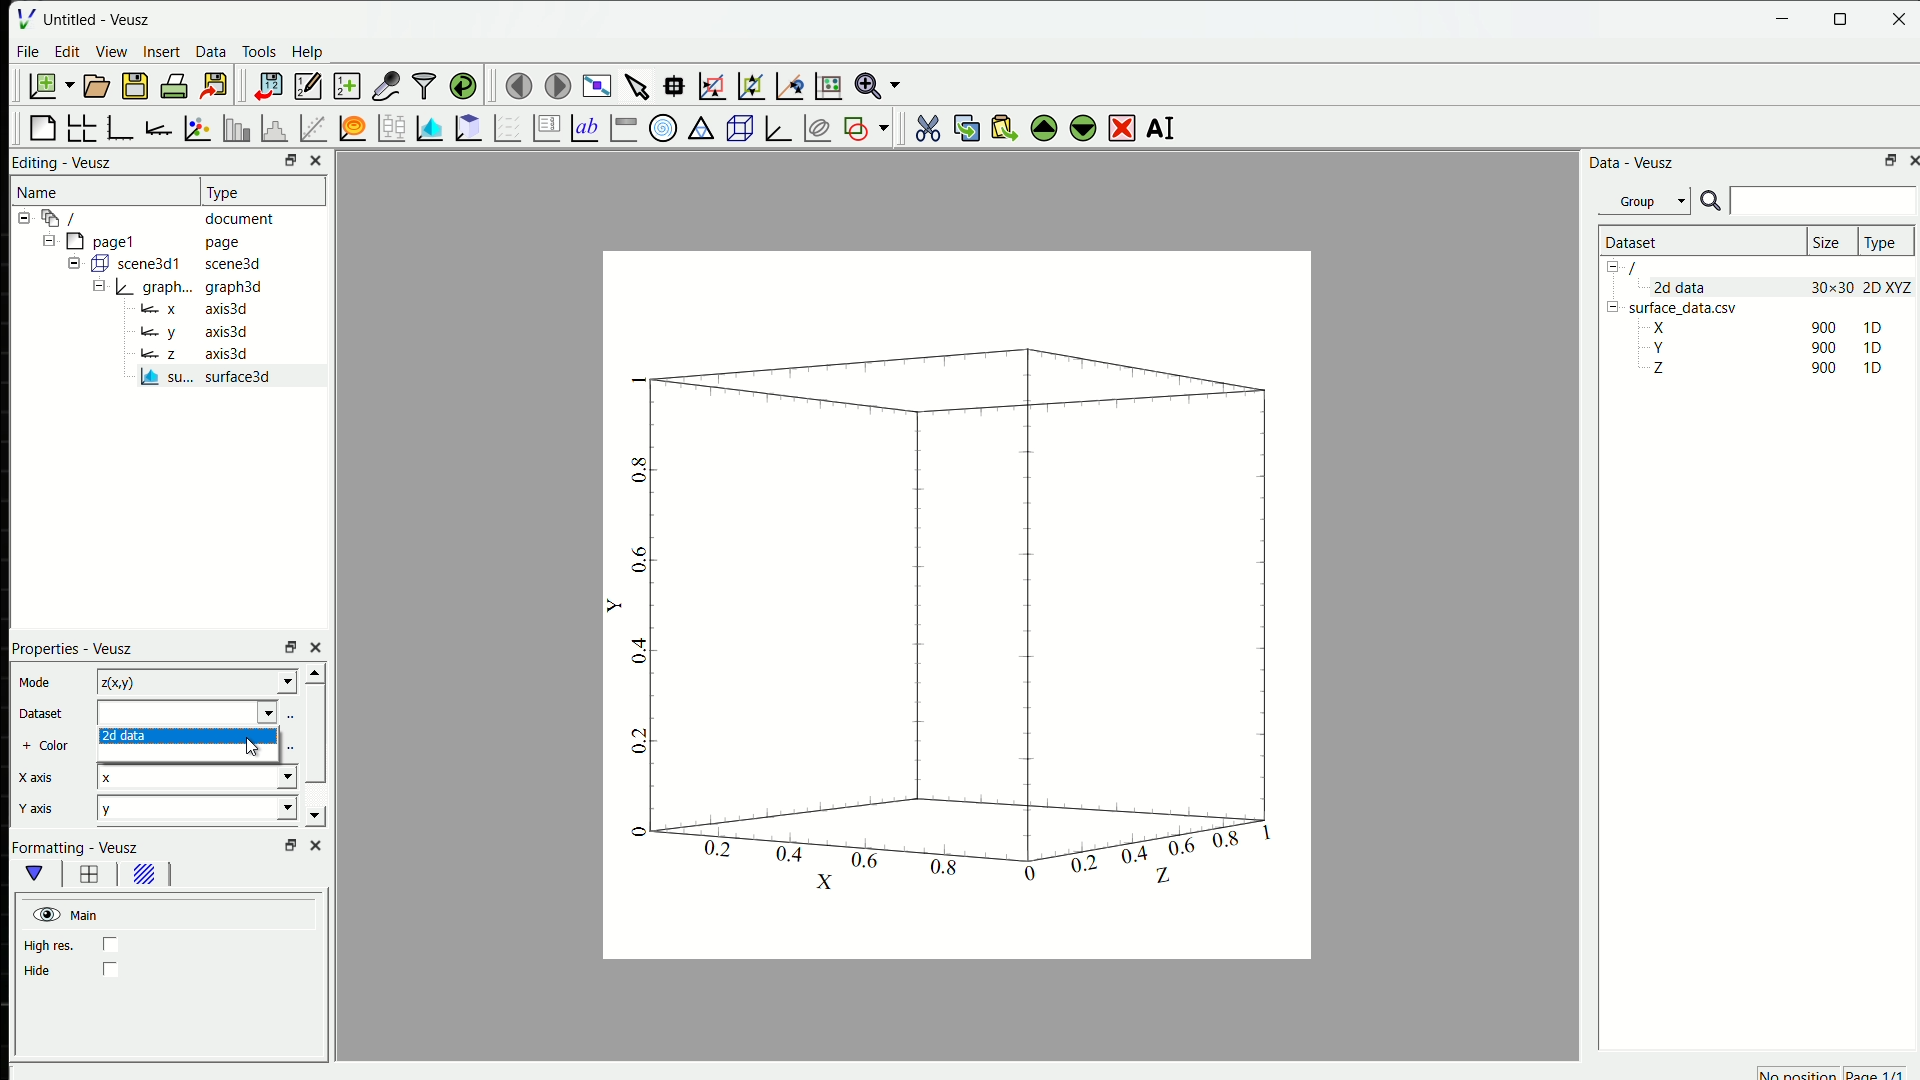 The width and height of the screenshot is (1920, 1080). What do you see at coordinates (183, 807) in the screenshot?
I see `y` at bounding box center [183, 807].